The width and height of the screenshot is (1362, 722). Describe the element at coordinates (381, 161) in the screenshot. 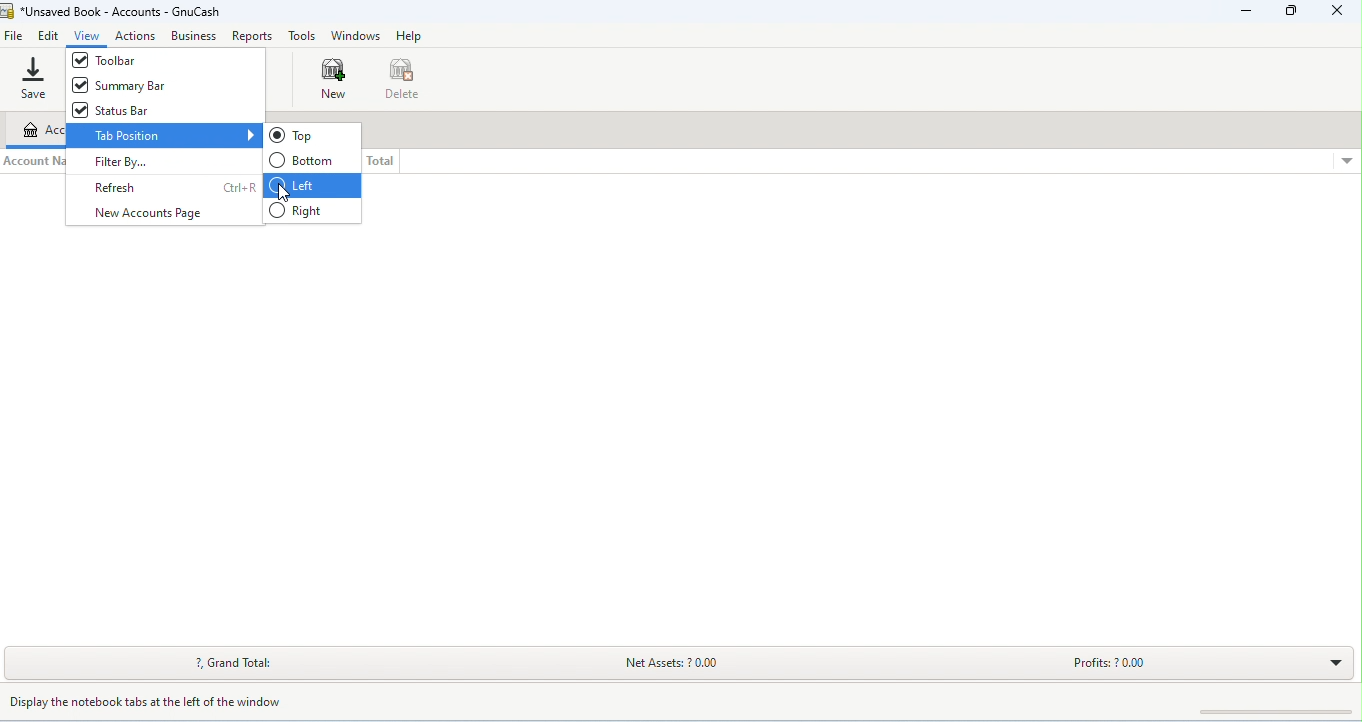

I see `Total` at that location.